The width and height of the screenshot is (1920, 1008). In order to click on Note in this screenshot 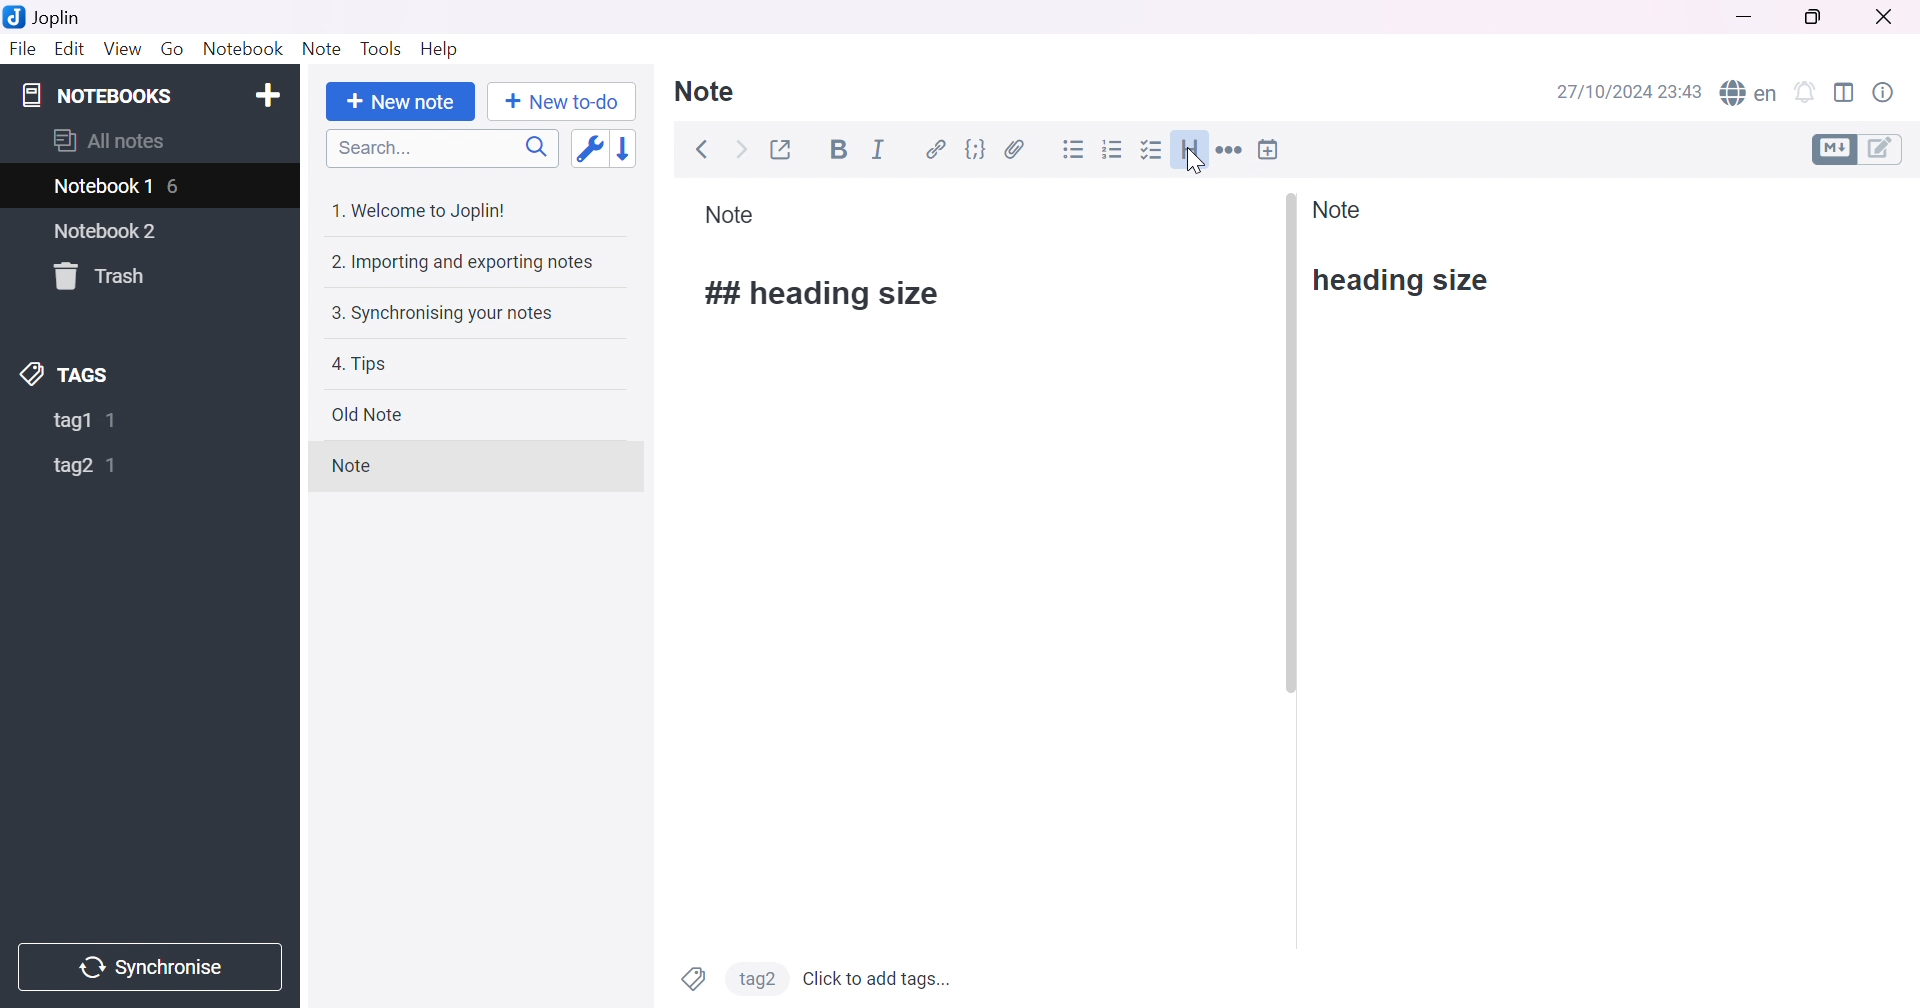, I will do `click(349, 464)`.